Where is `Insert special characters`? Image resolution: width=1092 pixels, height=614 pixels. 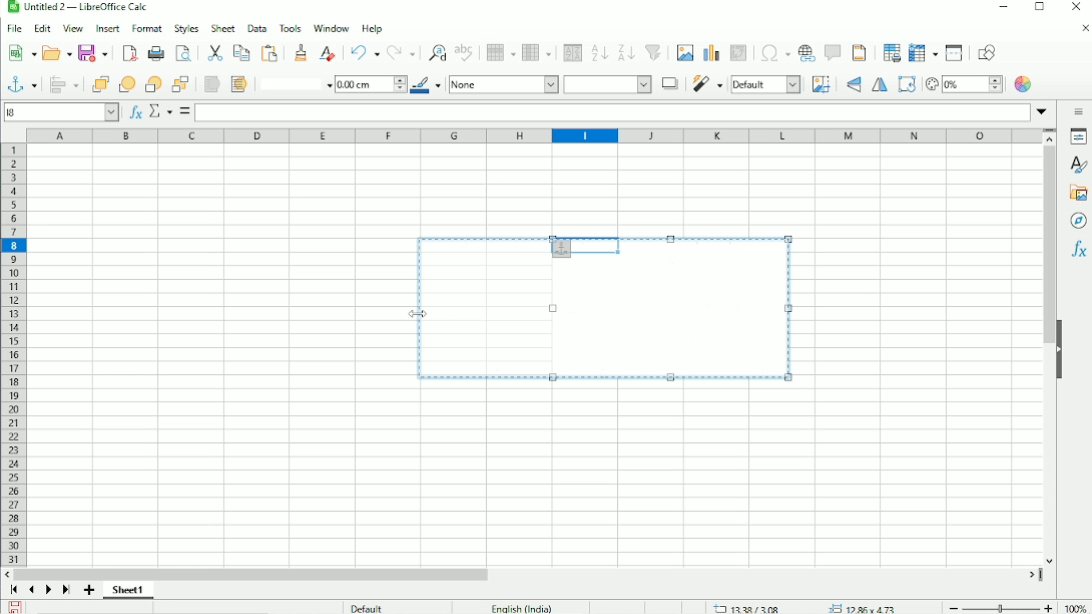
Insert special characters is located at coordinates (772, 53).